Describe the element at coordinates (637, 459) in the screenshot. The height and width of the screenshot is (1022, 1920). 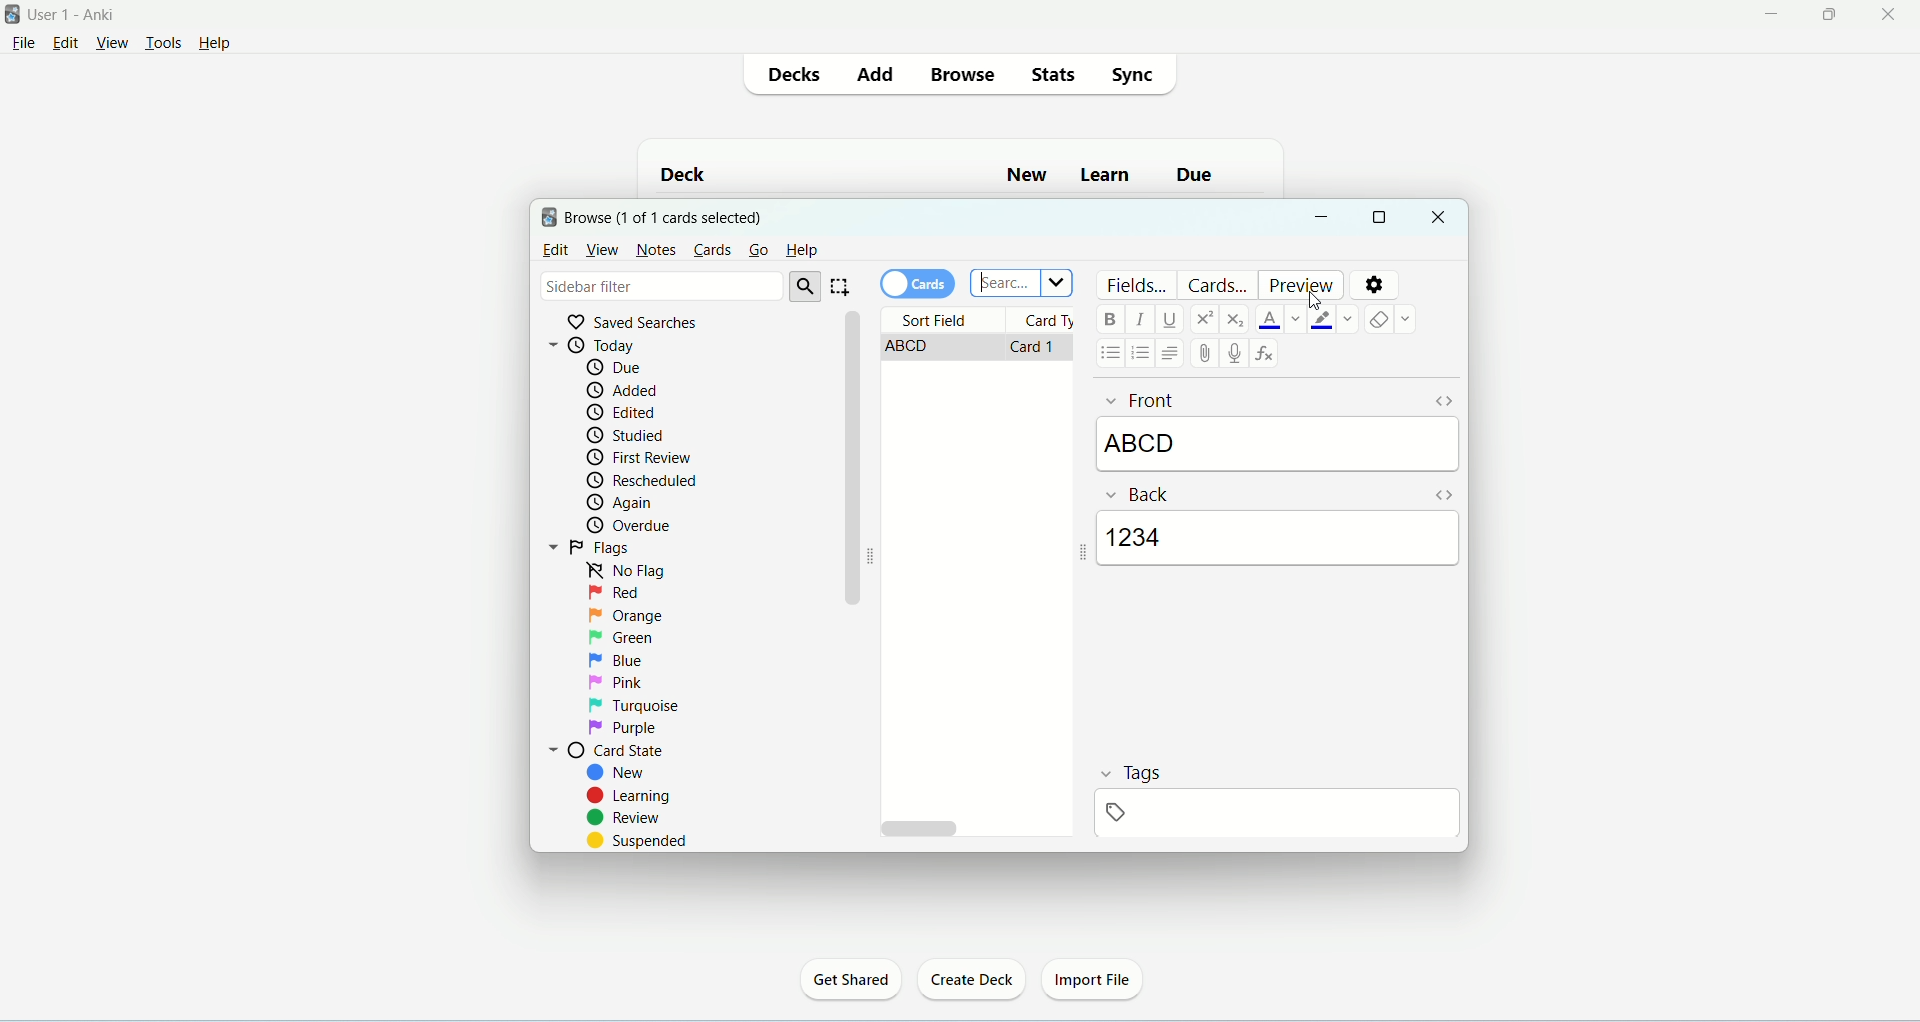
I see `first review` at that location.